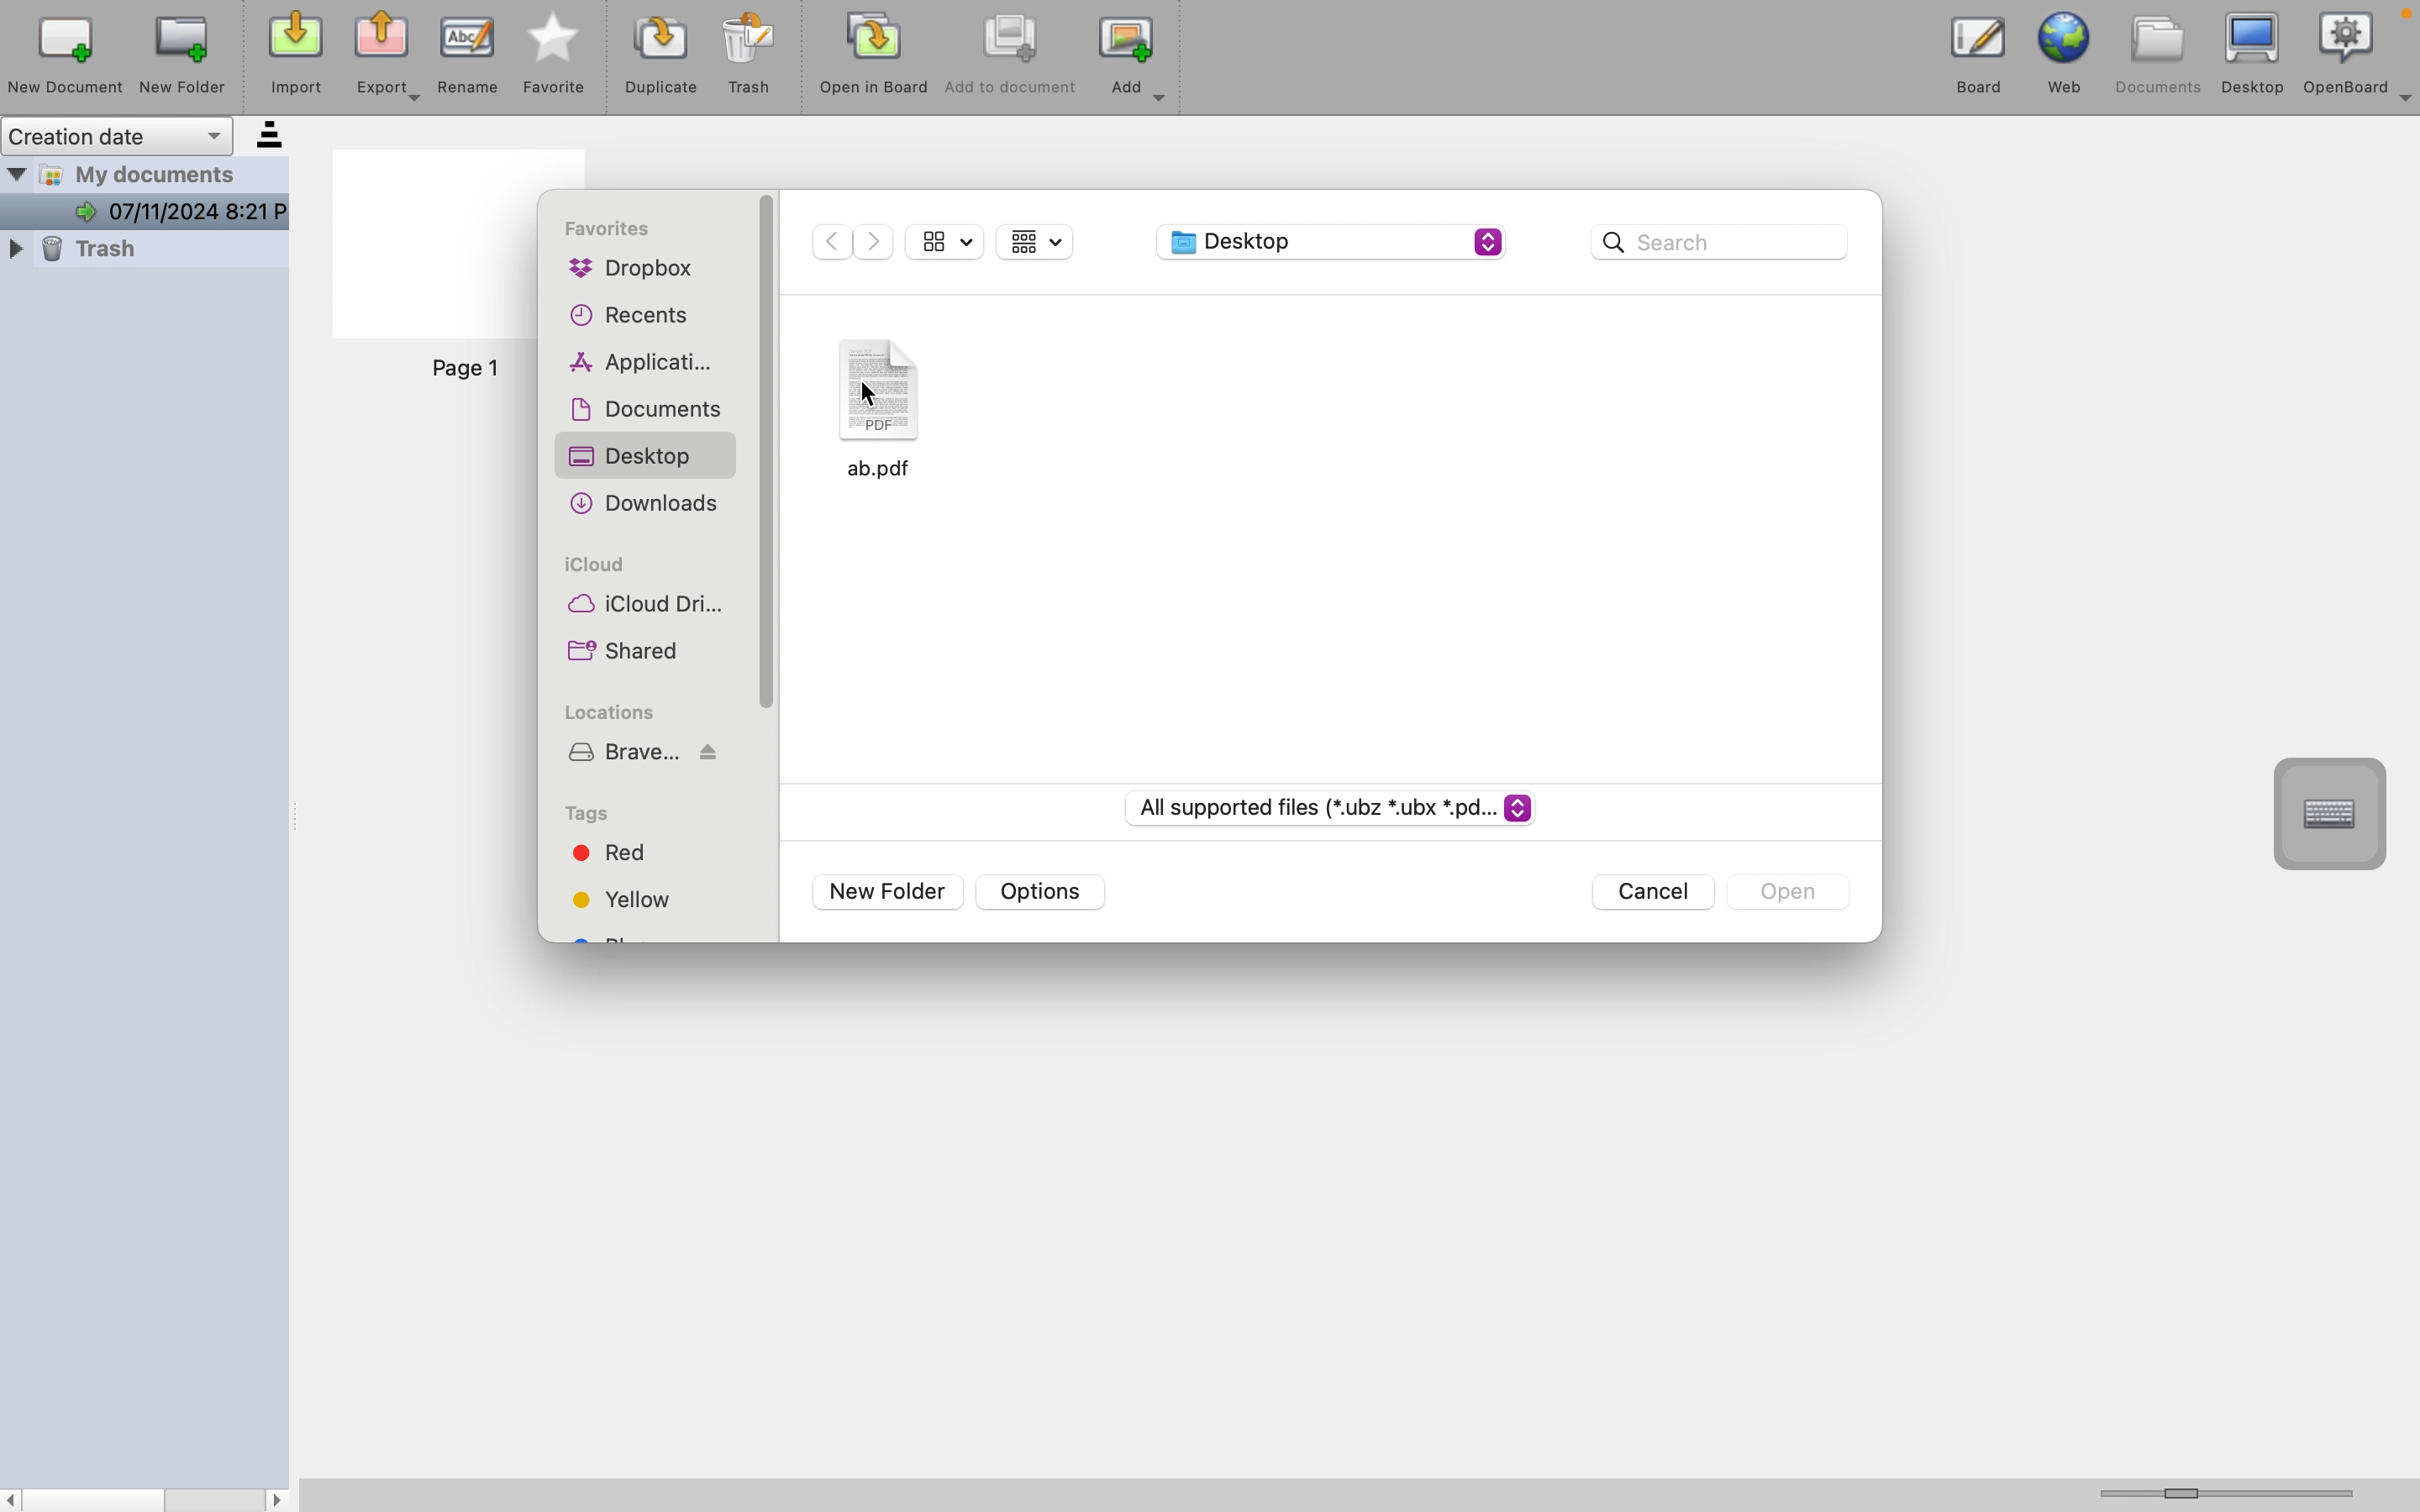 The image size is (2420, 1512). I want to click on shared, so click(633, 653).